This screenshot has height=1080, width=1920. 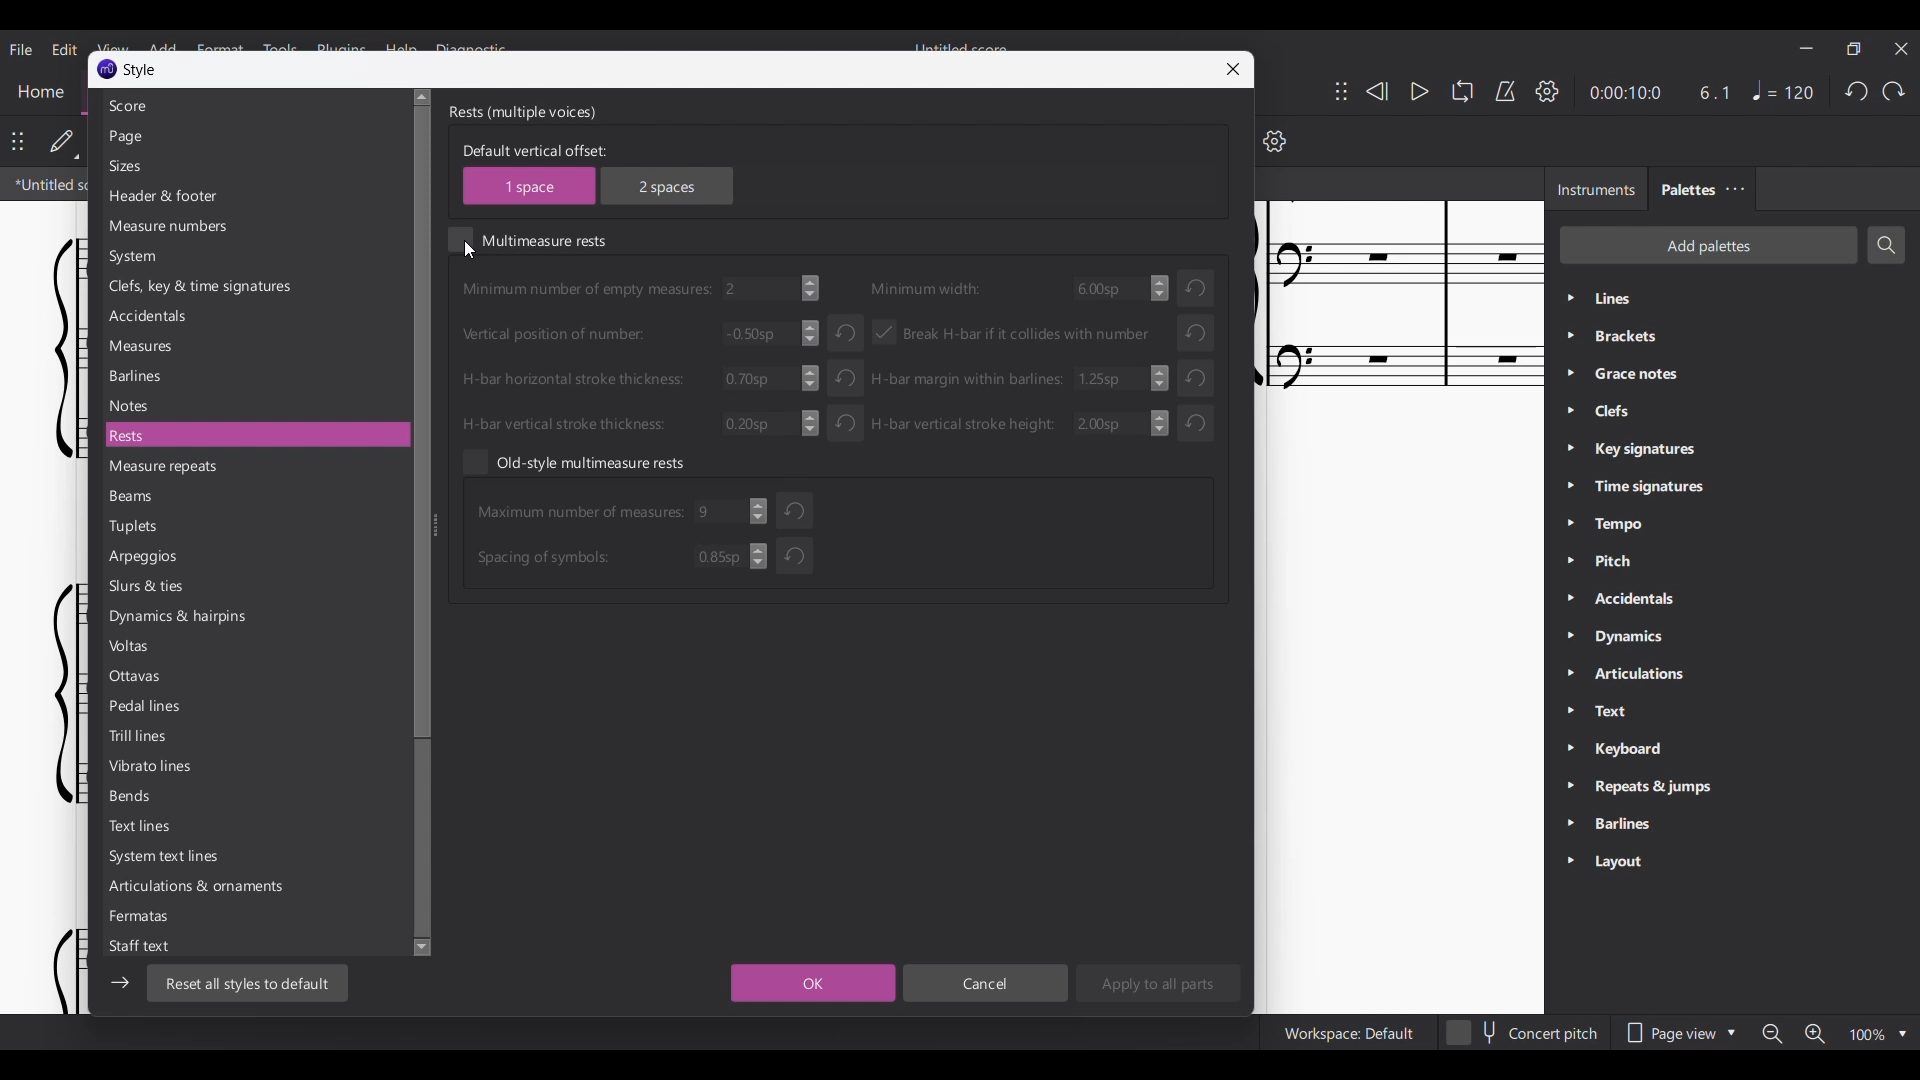 What do you see at coordinates (1283, 143) in the screenshot?
I see `settings` at bounding box center [1283, 143].